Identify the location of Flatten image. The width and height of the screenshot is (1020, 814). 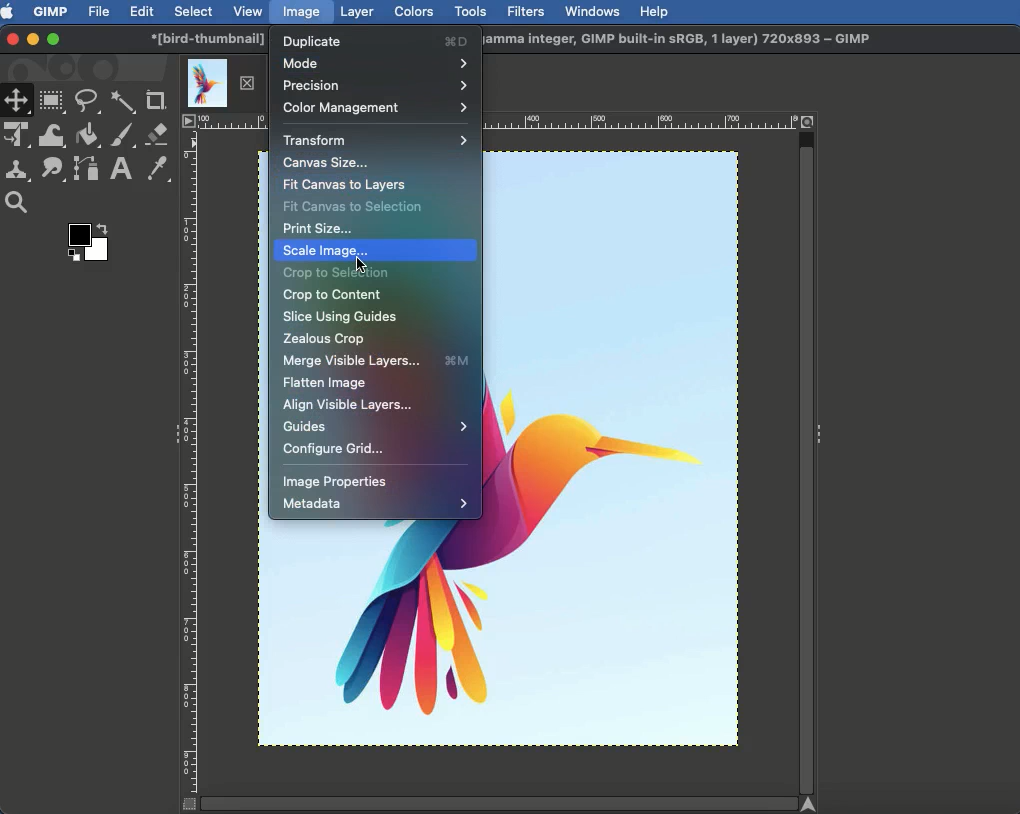
(325, 385).